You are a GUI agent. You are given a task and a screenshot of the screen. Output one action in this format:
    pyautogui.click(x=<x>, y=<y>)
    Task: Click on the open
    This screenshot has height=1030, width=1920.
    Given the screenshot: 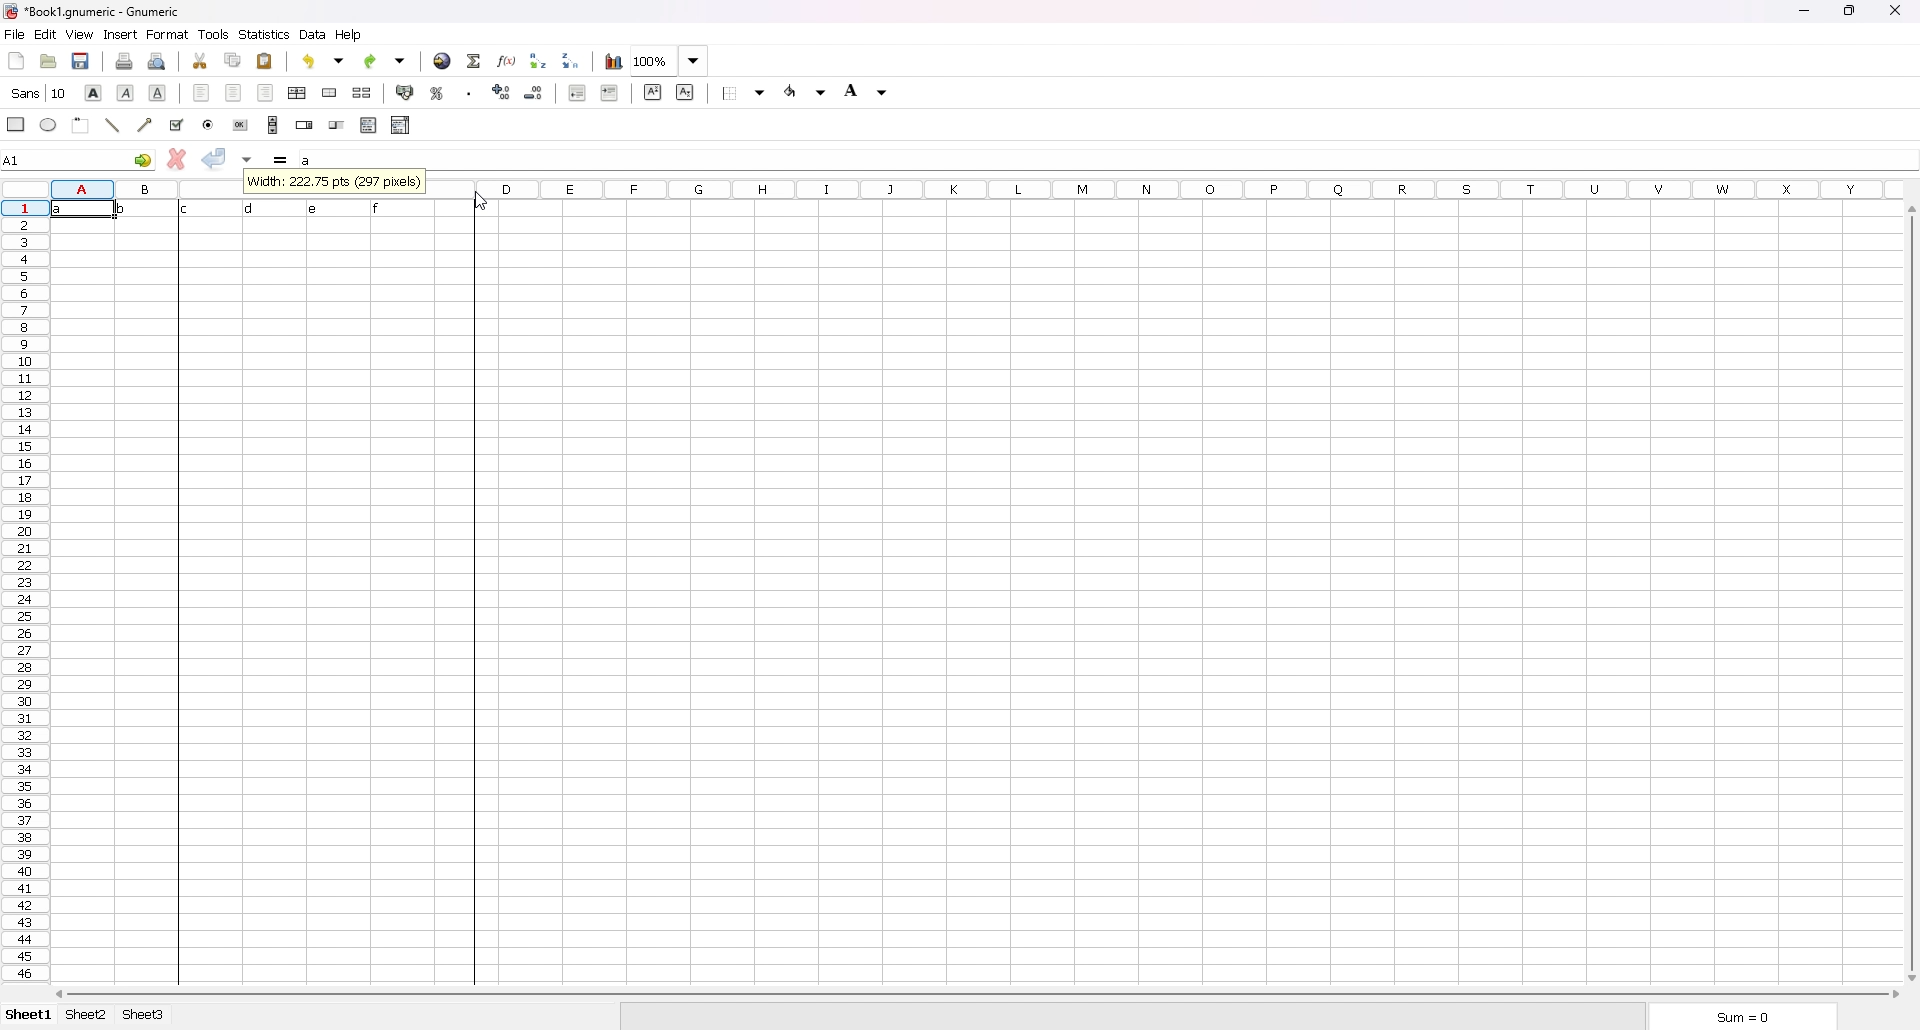 What is the action you would take?
    pyautogui.click(x=48, y=60)
    